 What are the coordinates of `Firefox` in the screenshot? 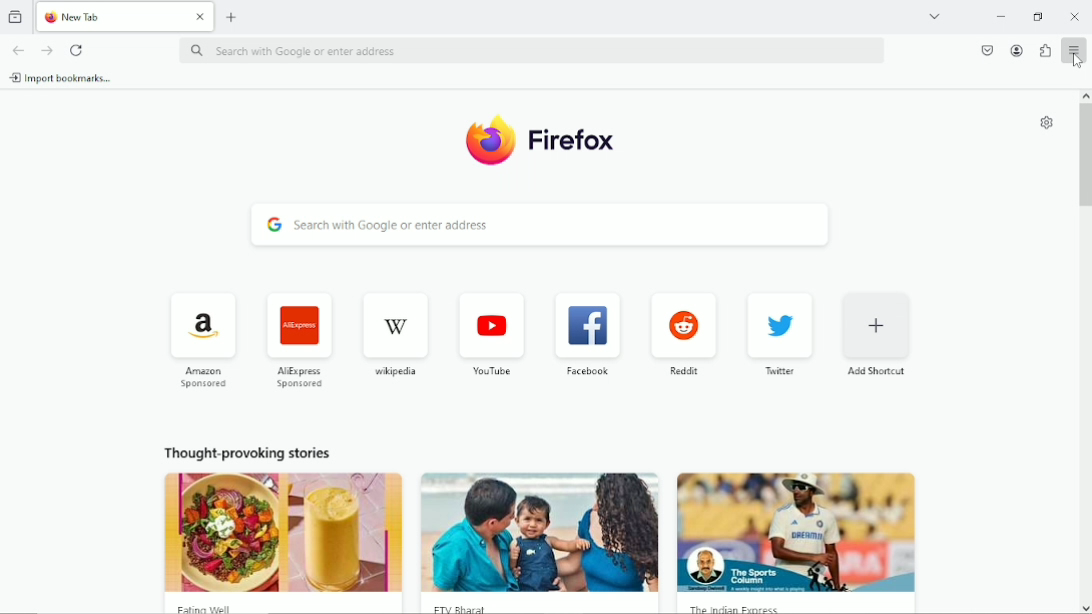 It's located at (577, 139).